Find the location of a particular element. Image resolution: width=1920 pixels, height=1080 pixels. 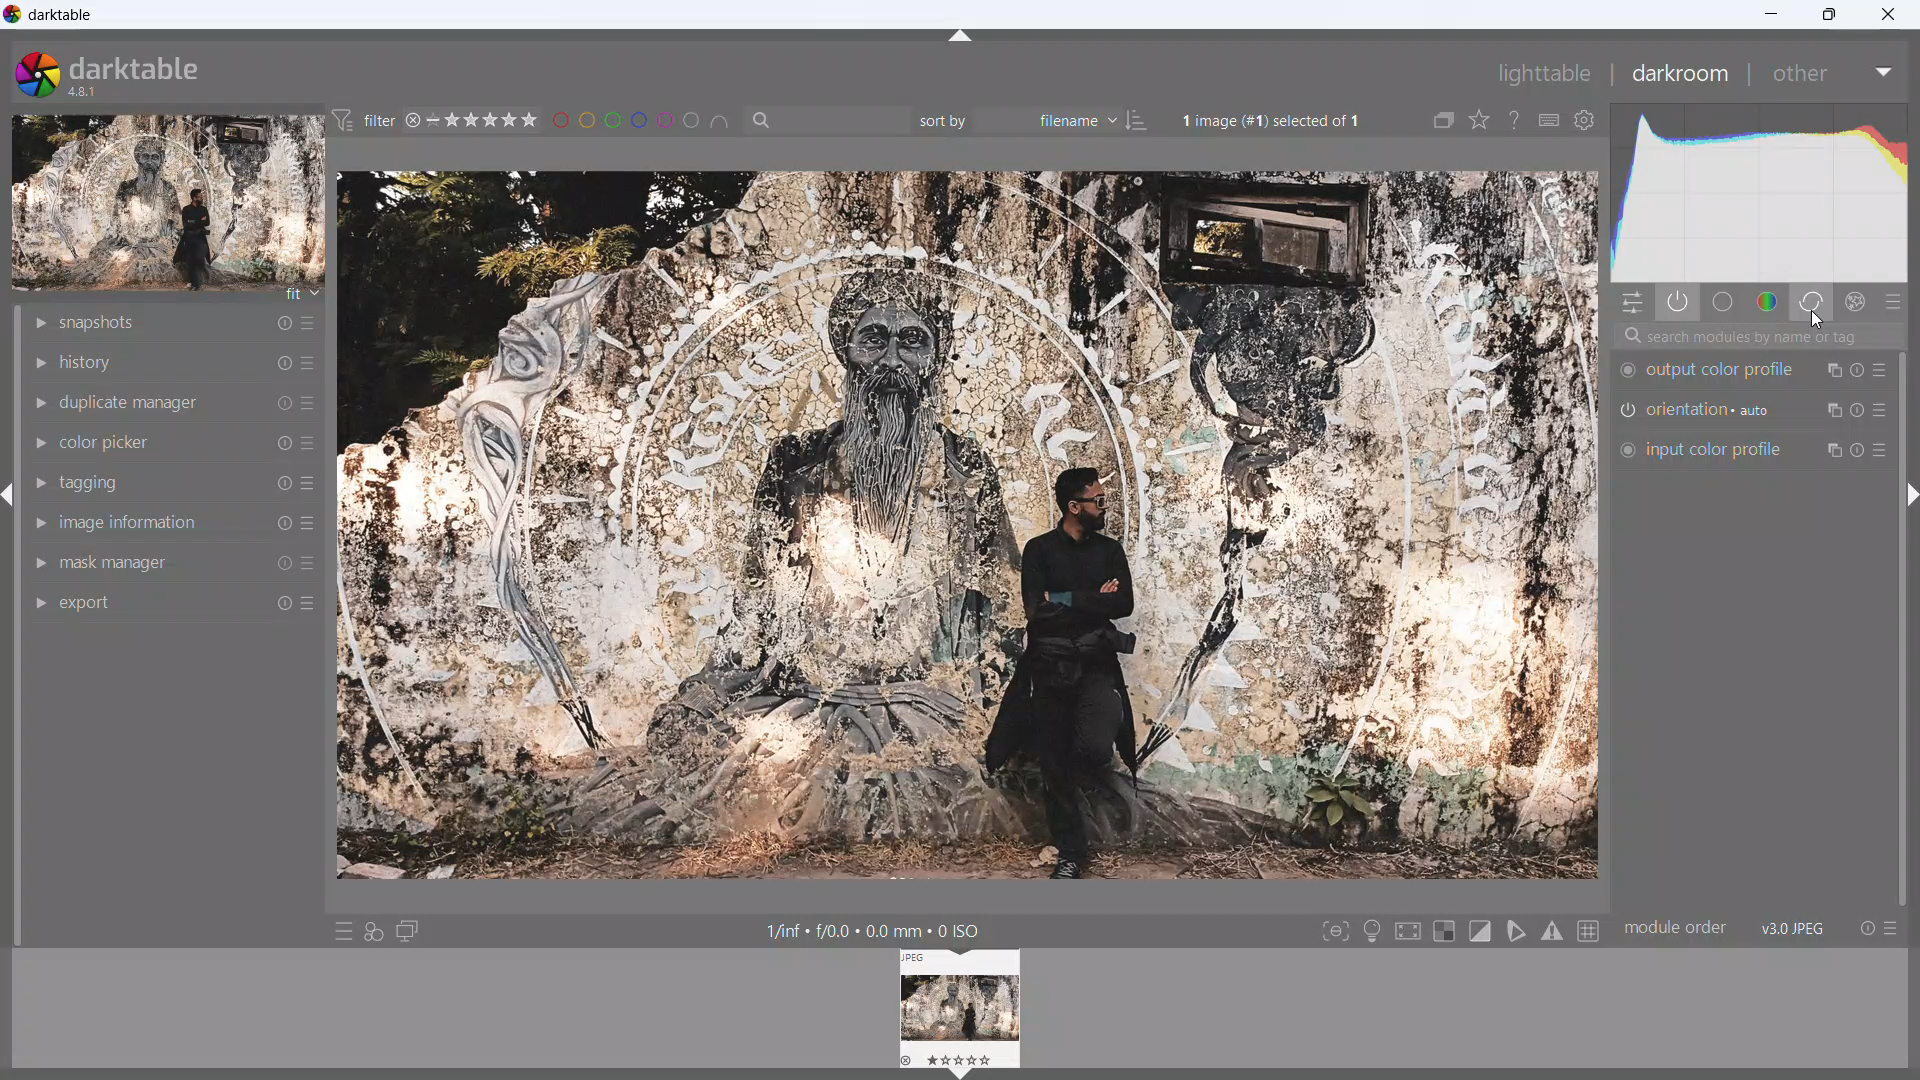

enable this and click on a control element to get online help is located at coordinates (1515, 120).